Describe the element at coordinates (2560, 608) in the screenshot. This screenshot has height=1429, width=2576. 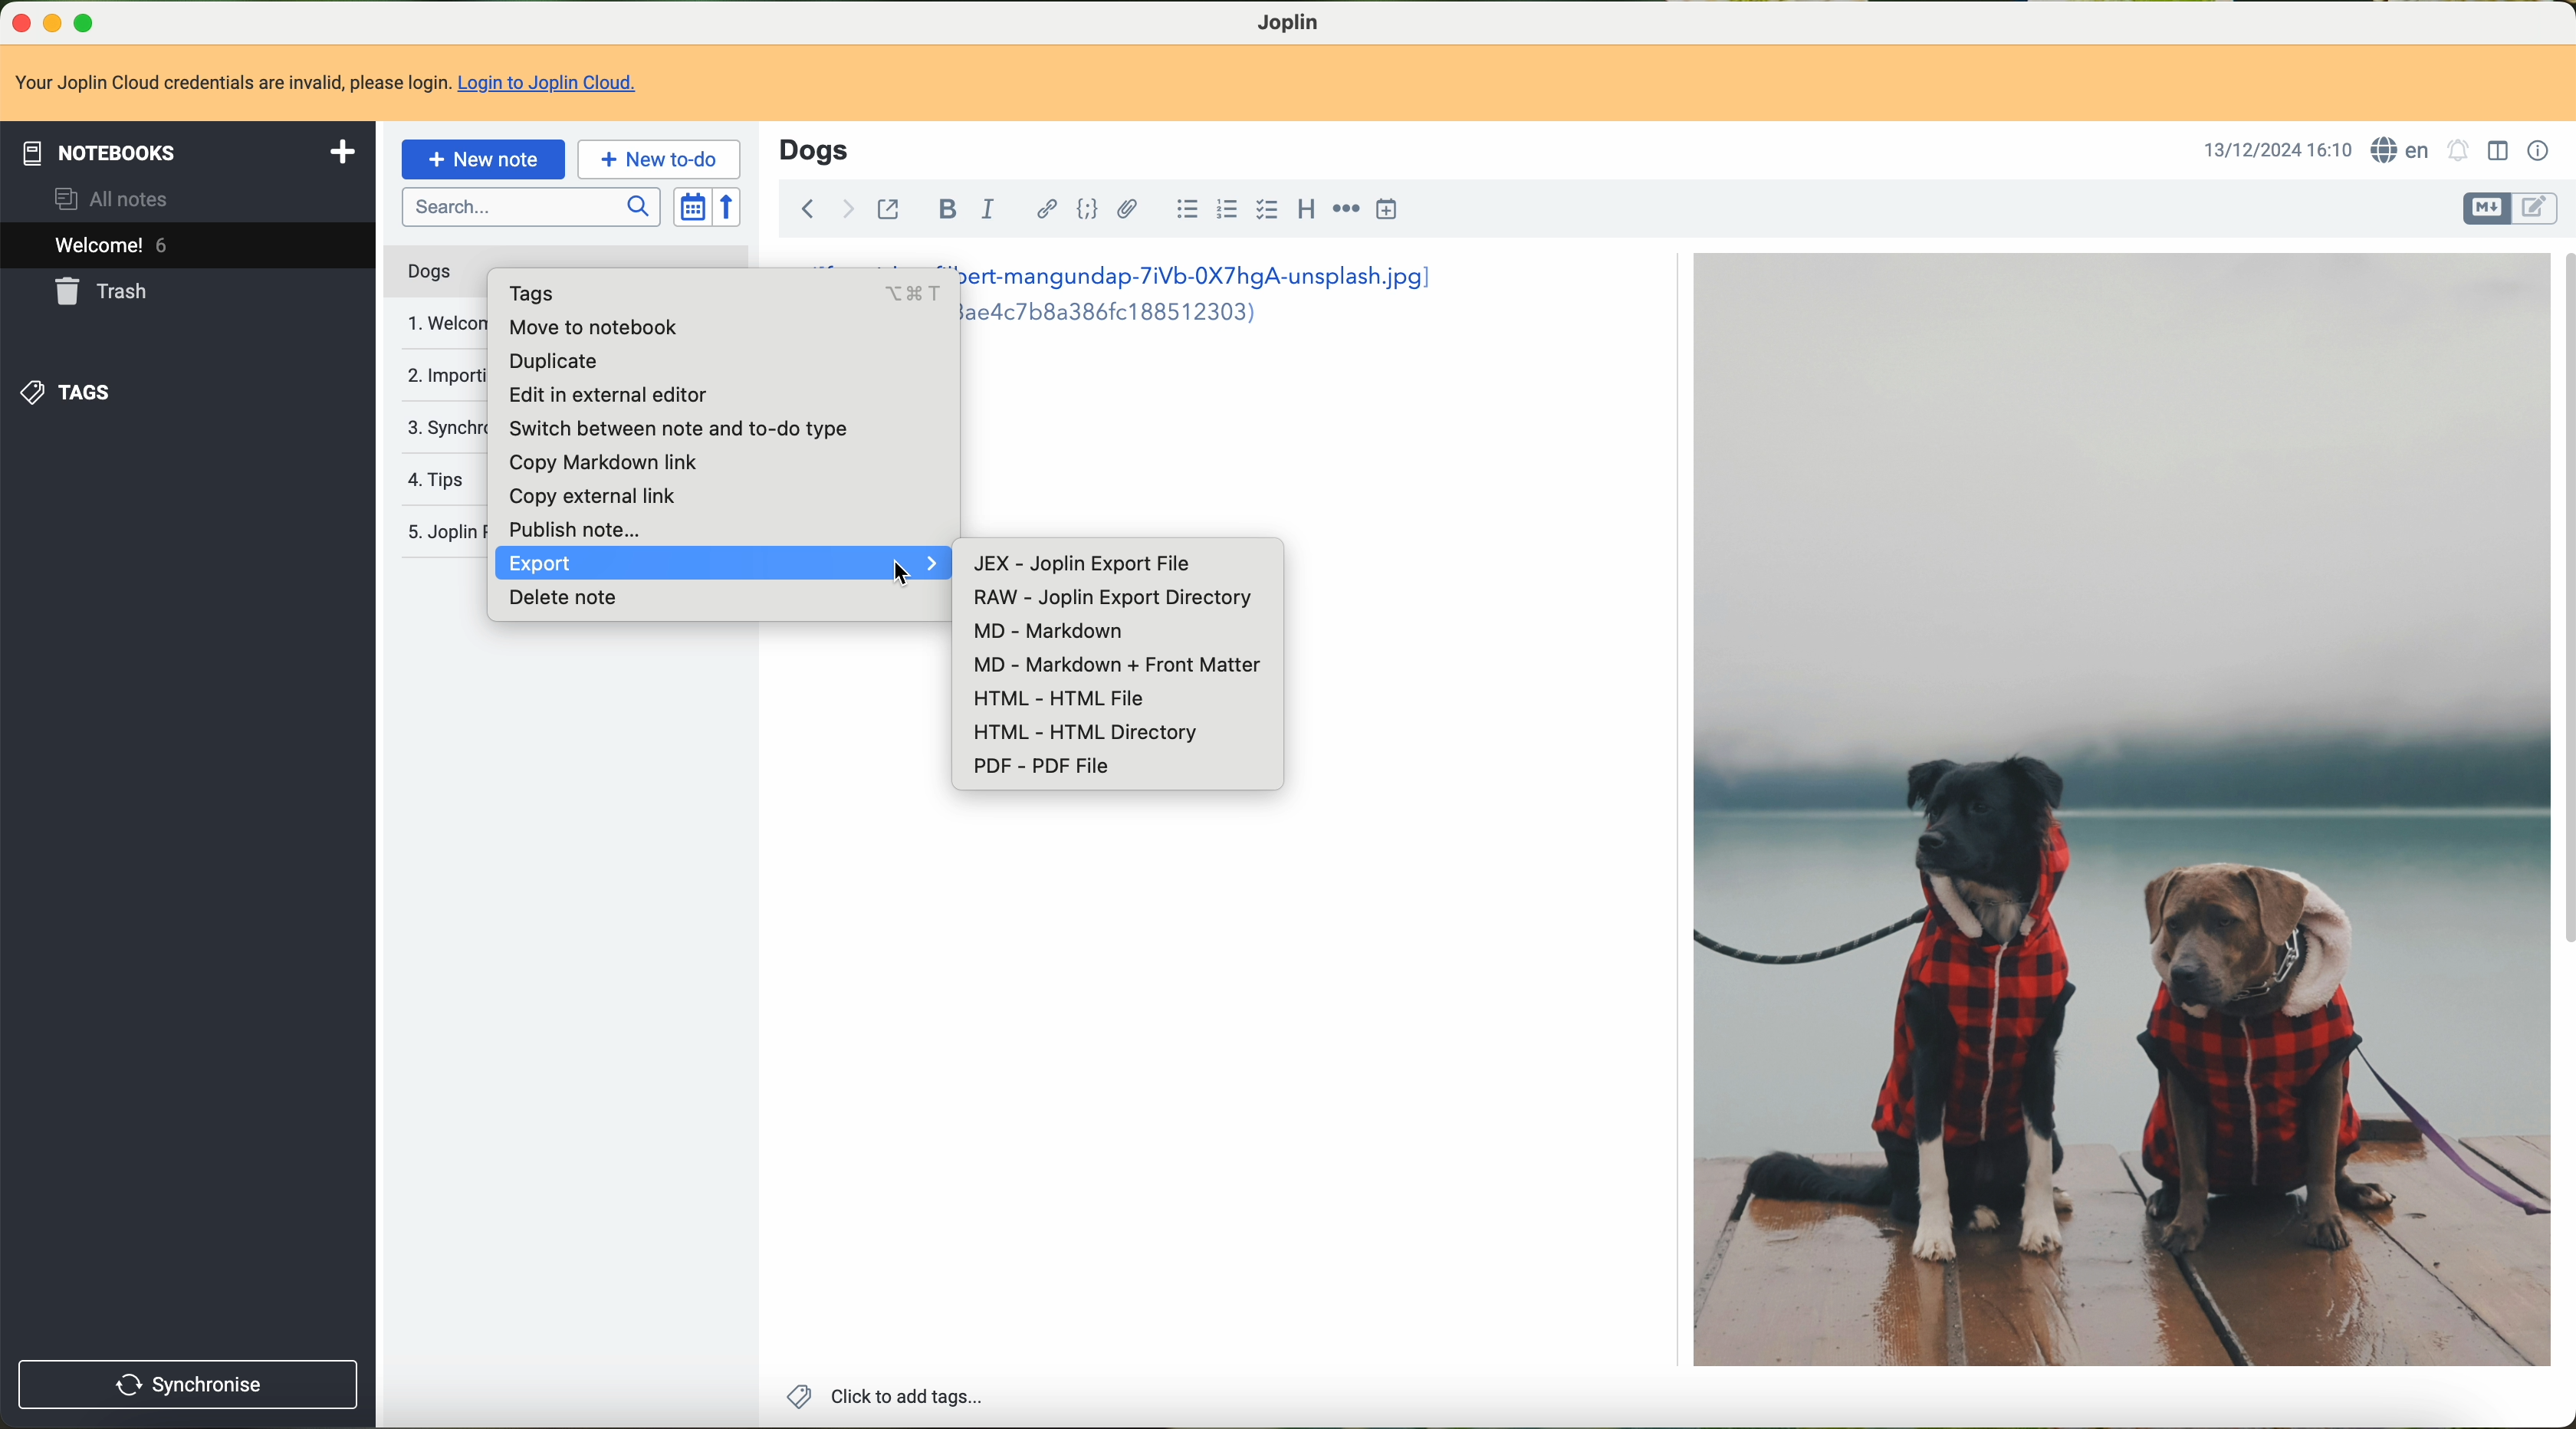
I see `scroll bar` at that location.